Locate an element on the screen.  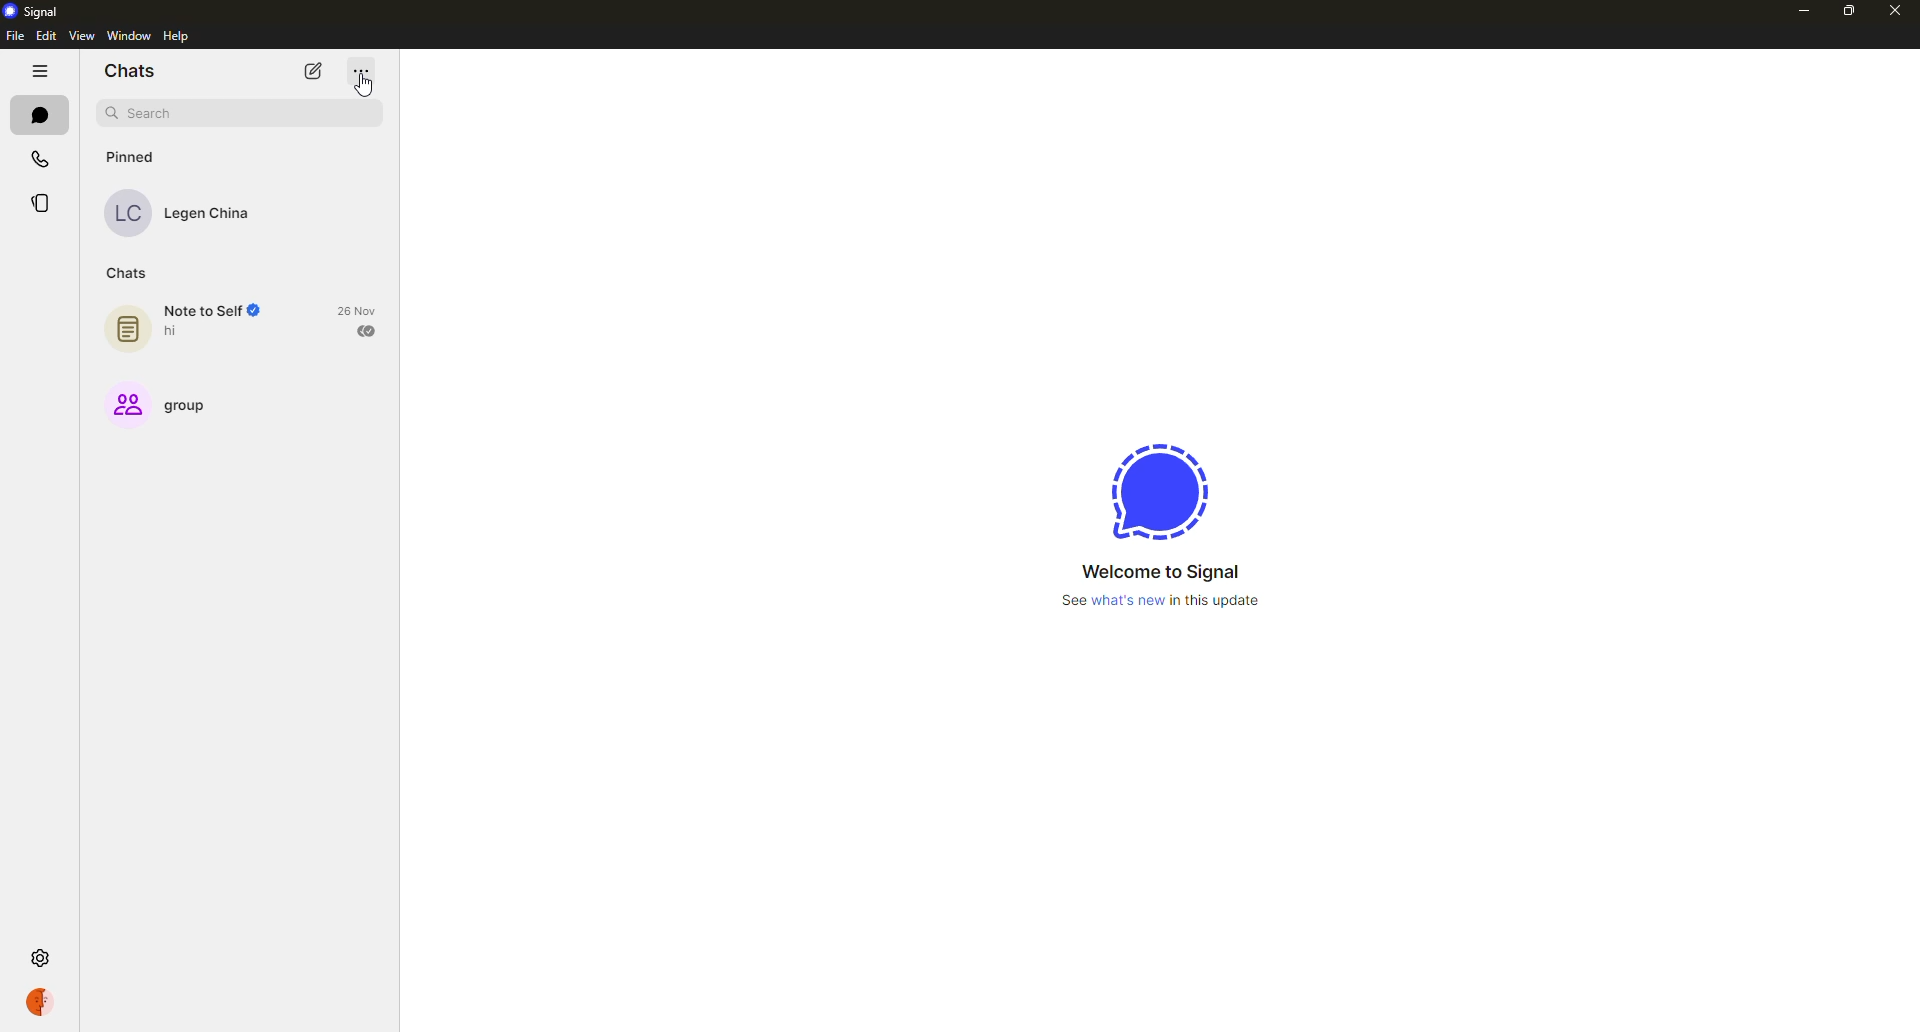
note to self is located at coordinates (198, 322).